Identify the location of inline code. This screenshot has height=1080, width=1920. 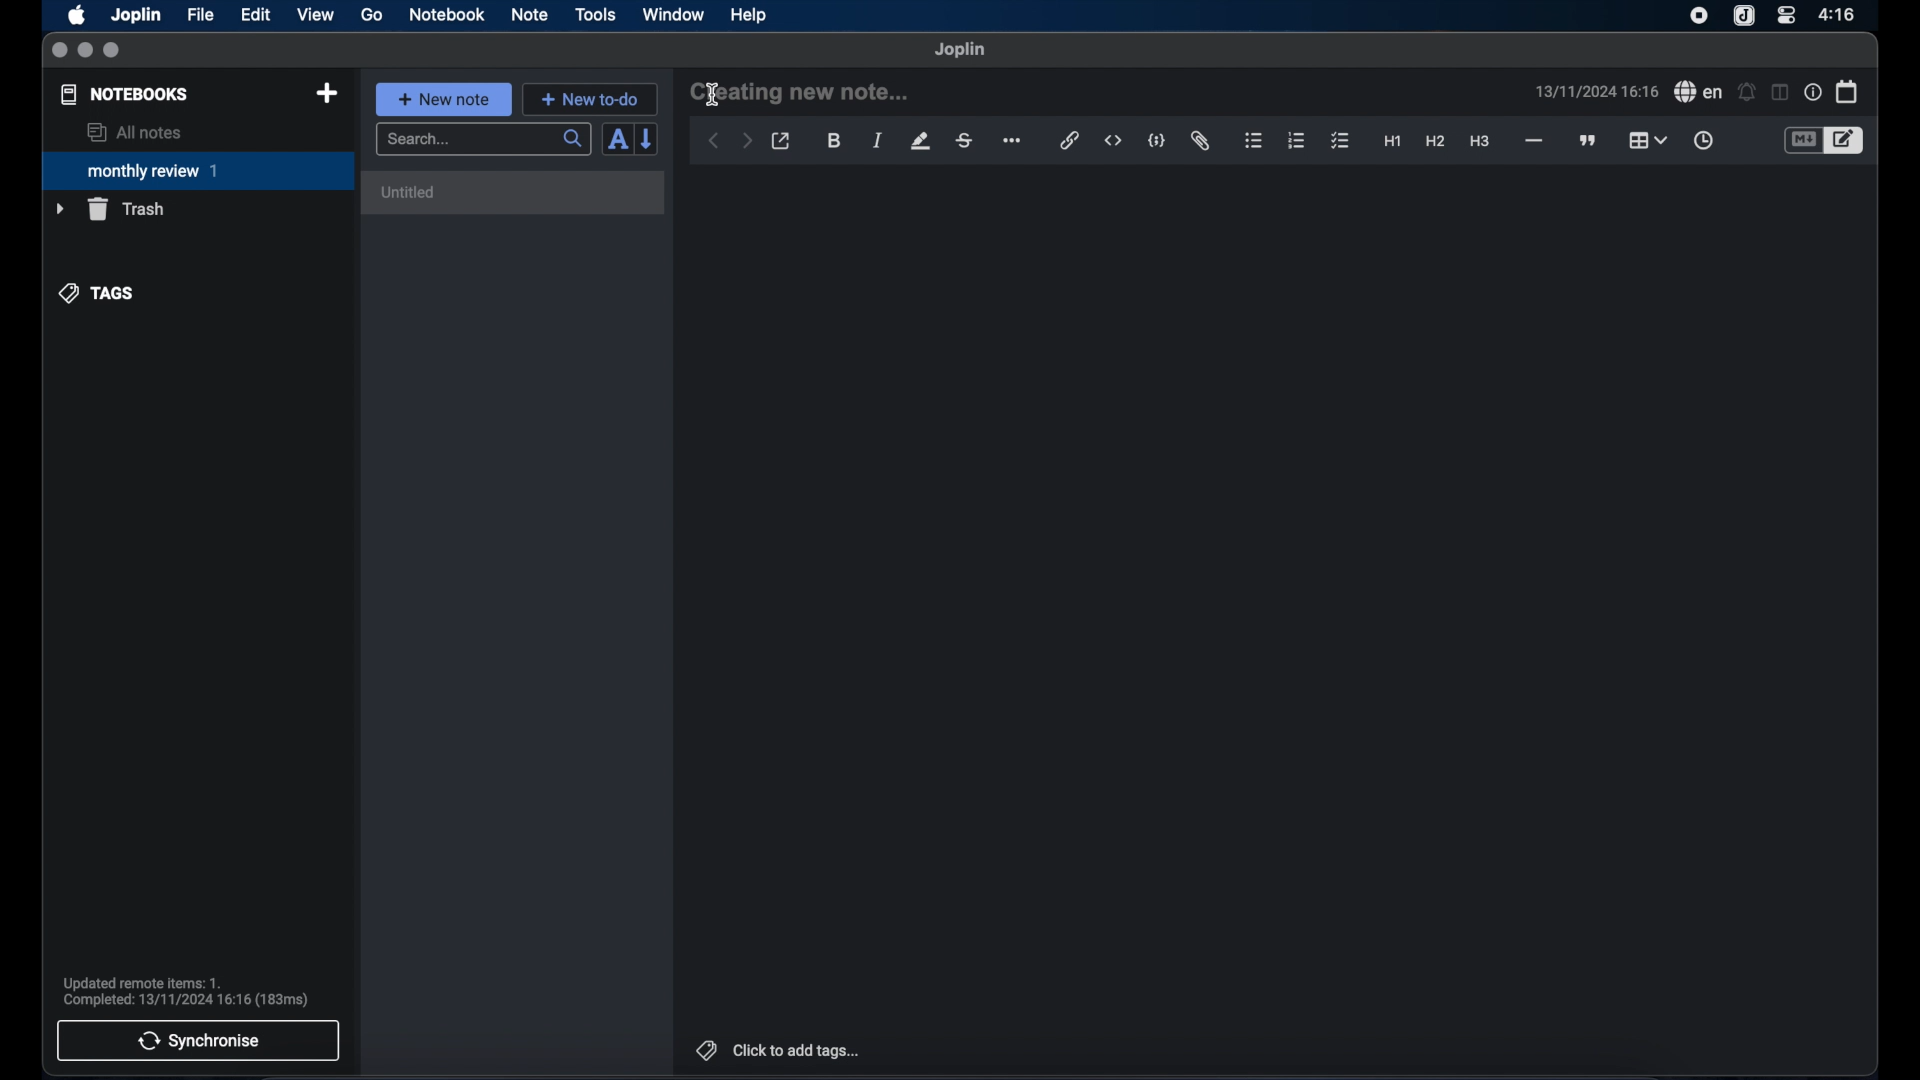
(1113, 141).